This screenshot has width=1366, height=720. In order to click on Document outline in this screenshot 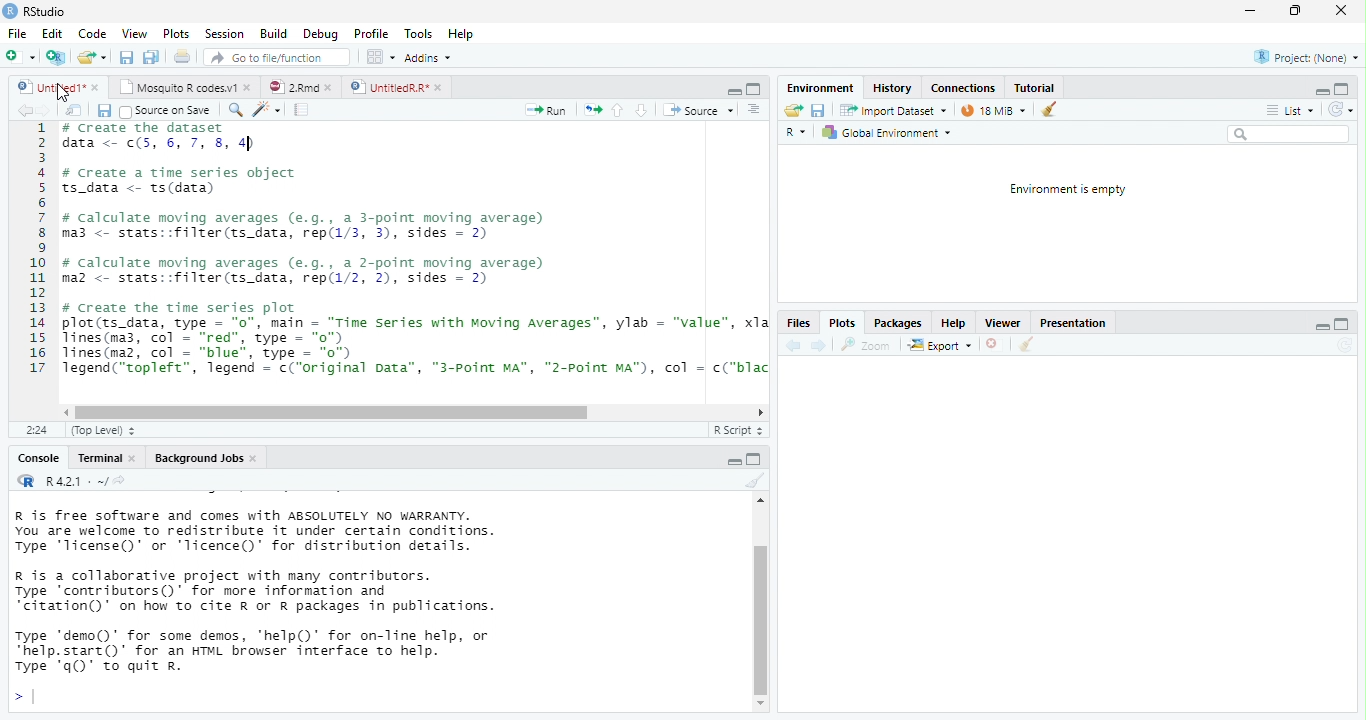, I will do `click(755, 110)`.